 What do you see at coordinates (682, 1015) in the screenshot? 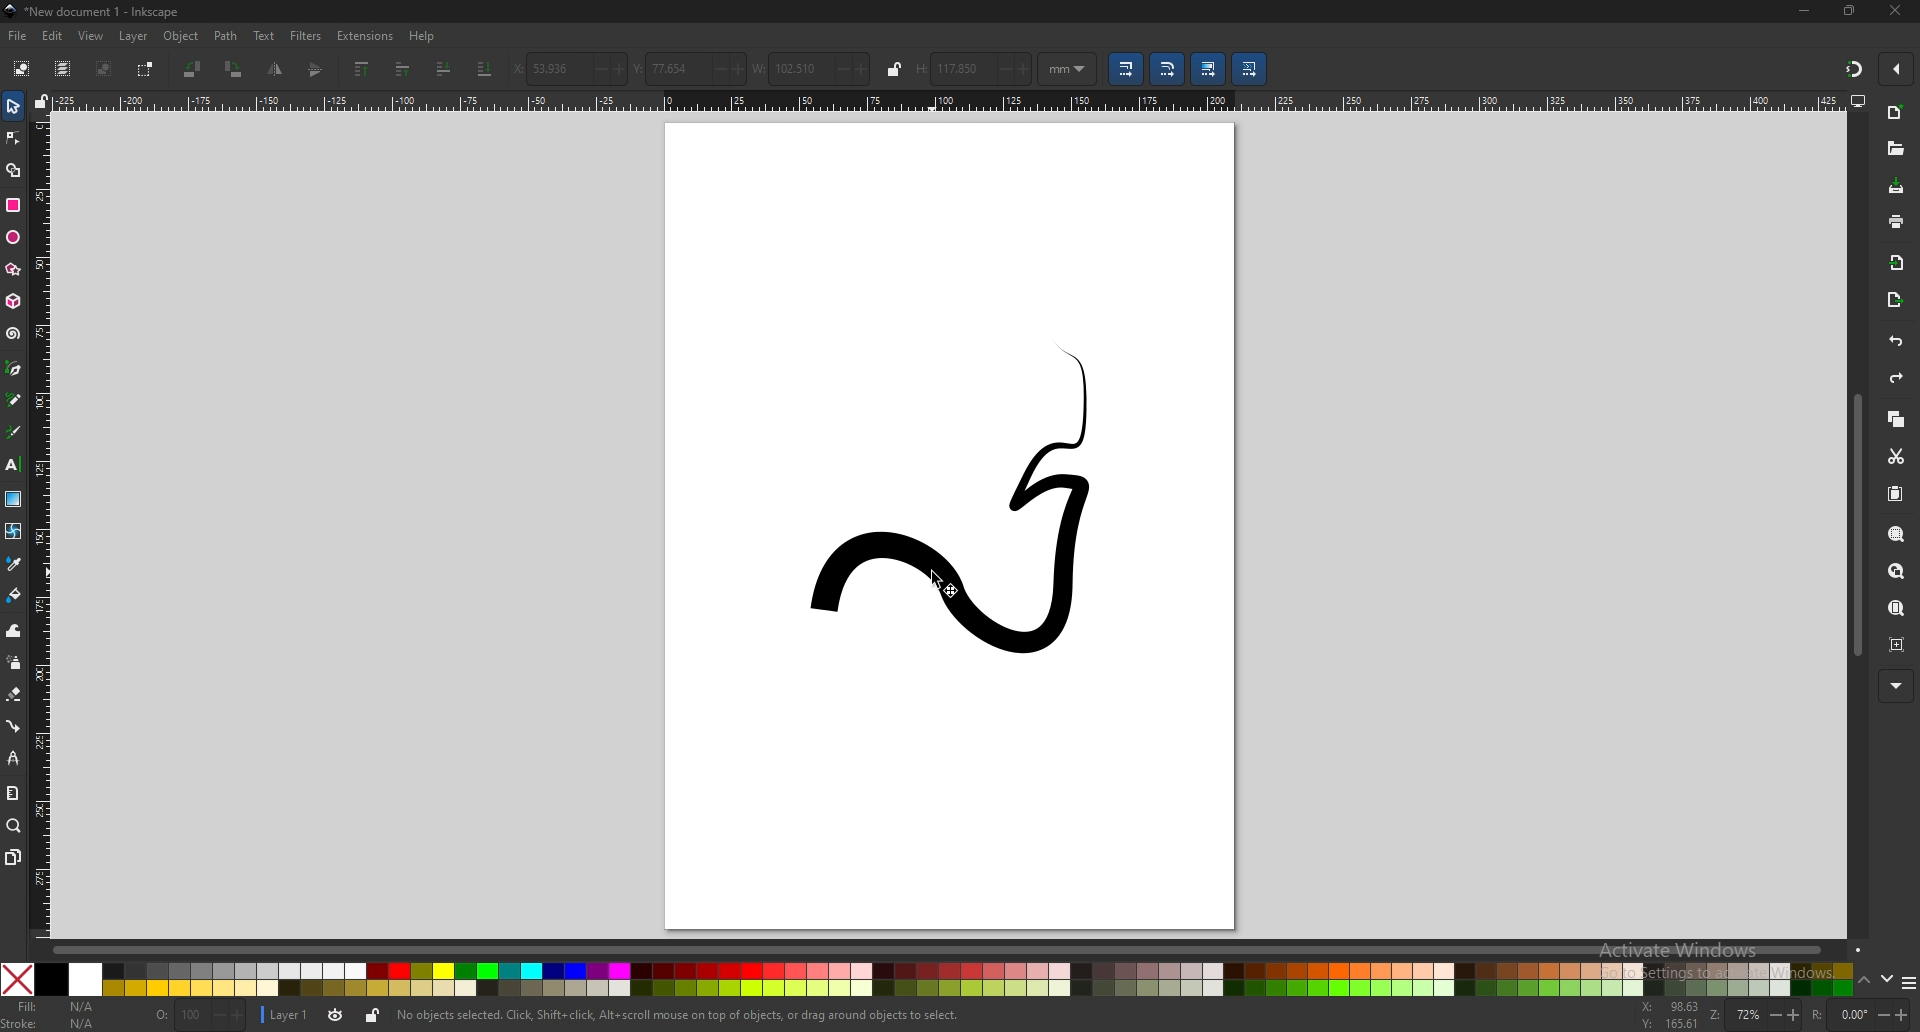
I see `info` at bounding box center [682, 1015].